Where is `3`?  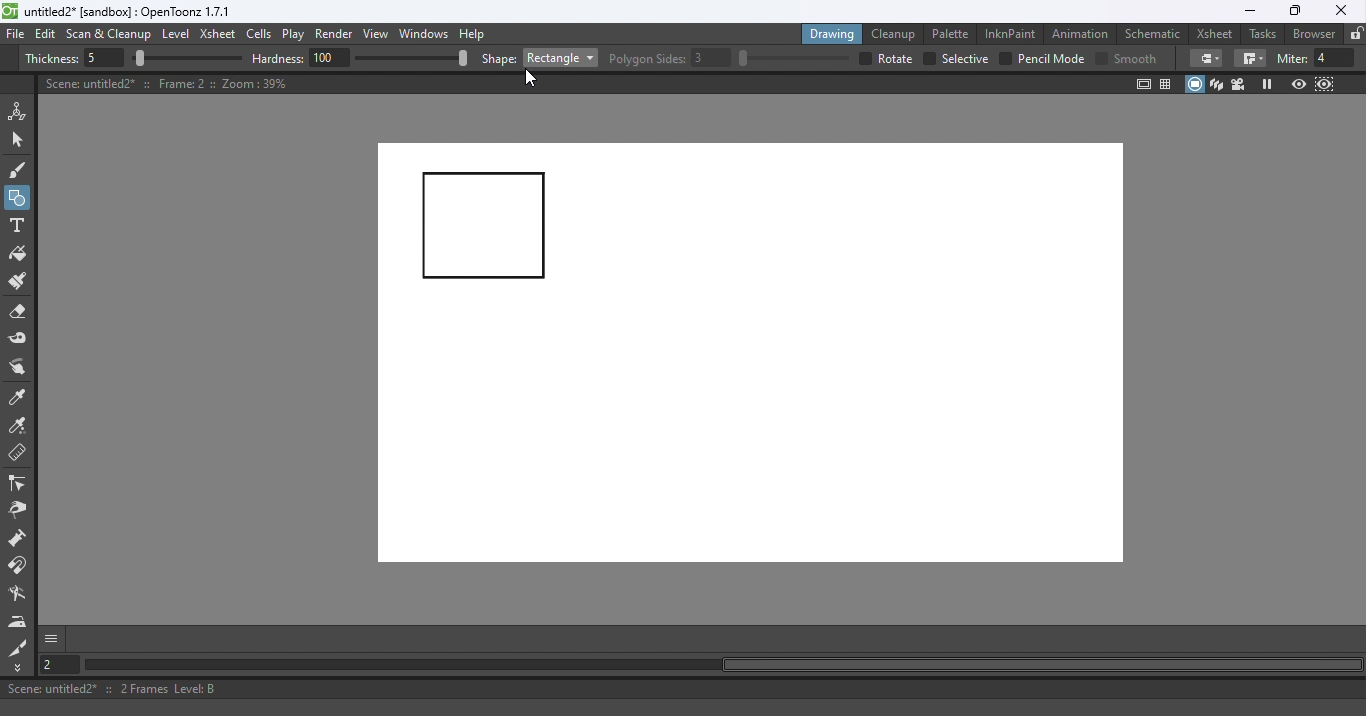
3 is located at coordinates (712, 58).